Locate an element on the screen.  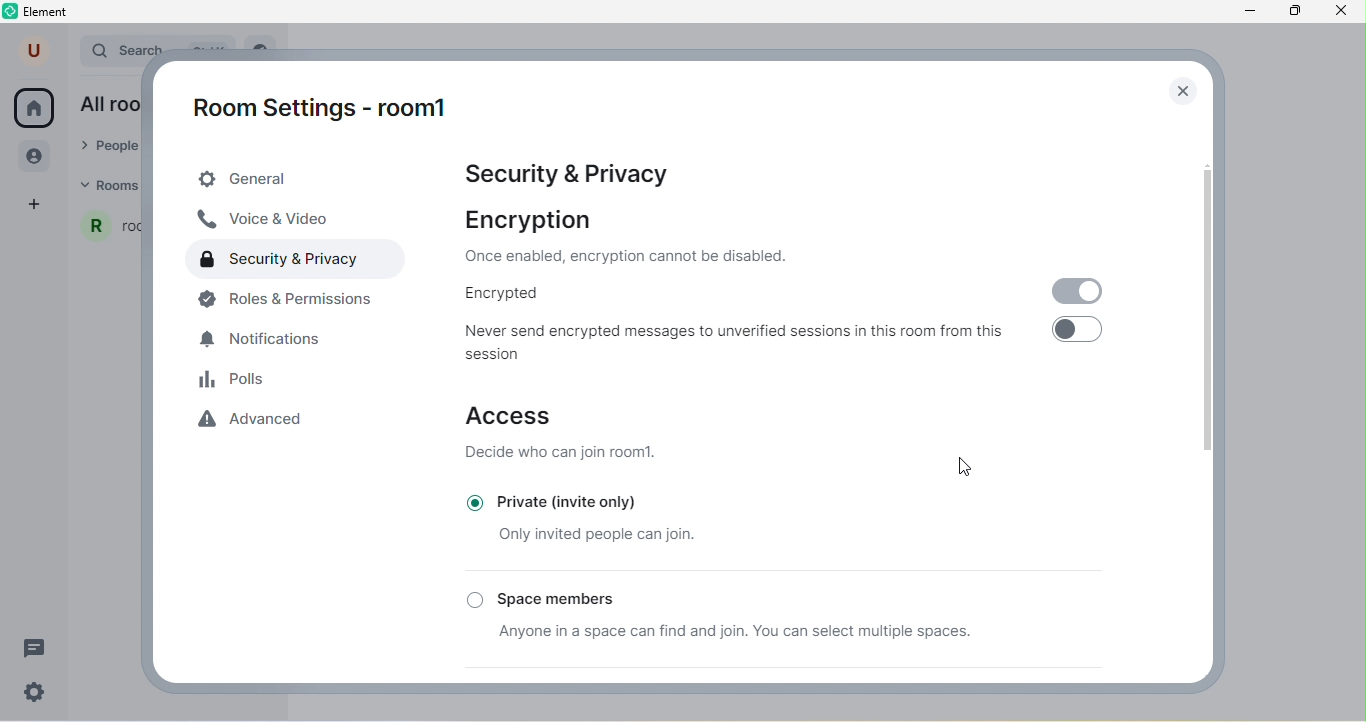
advanced is located at coordinates (259, 421).